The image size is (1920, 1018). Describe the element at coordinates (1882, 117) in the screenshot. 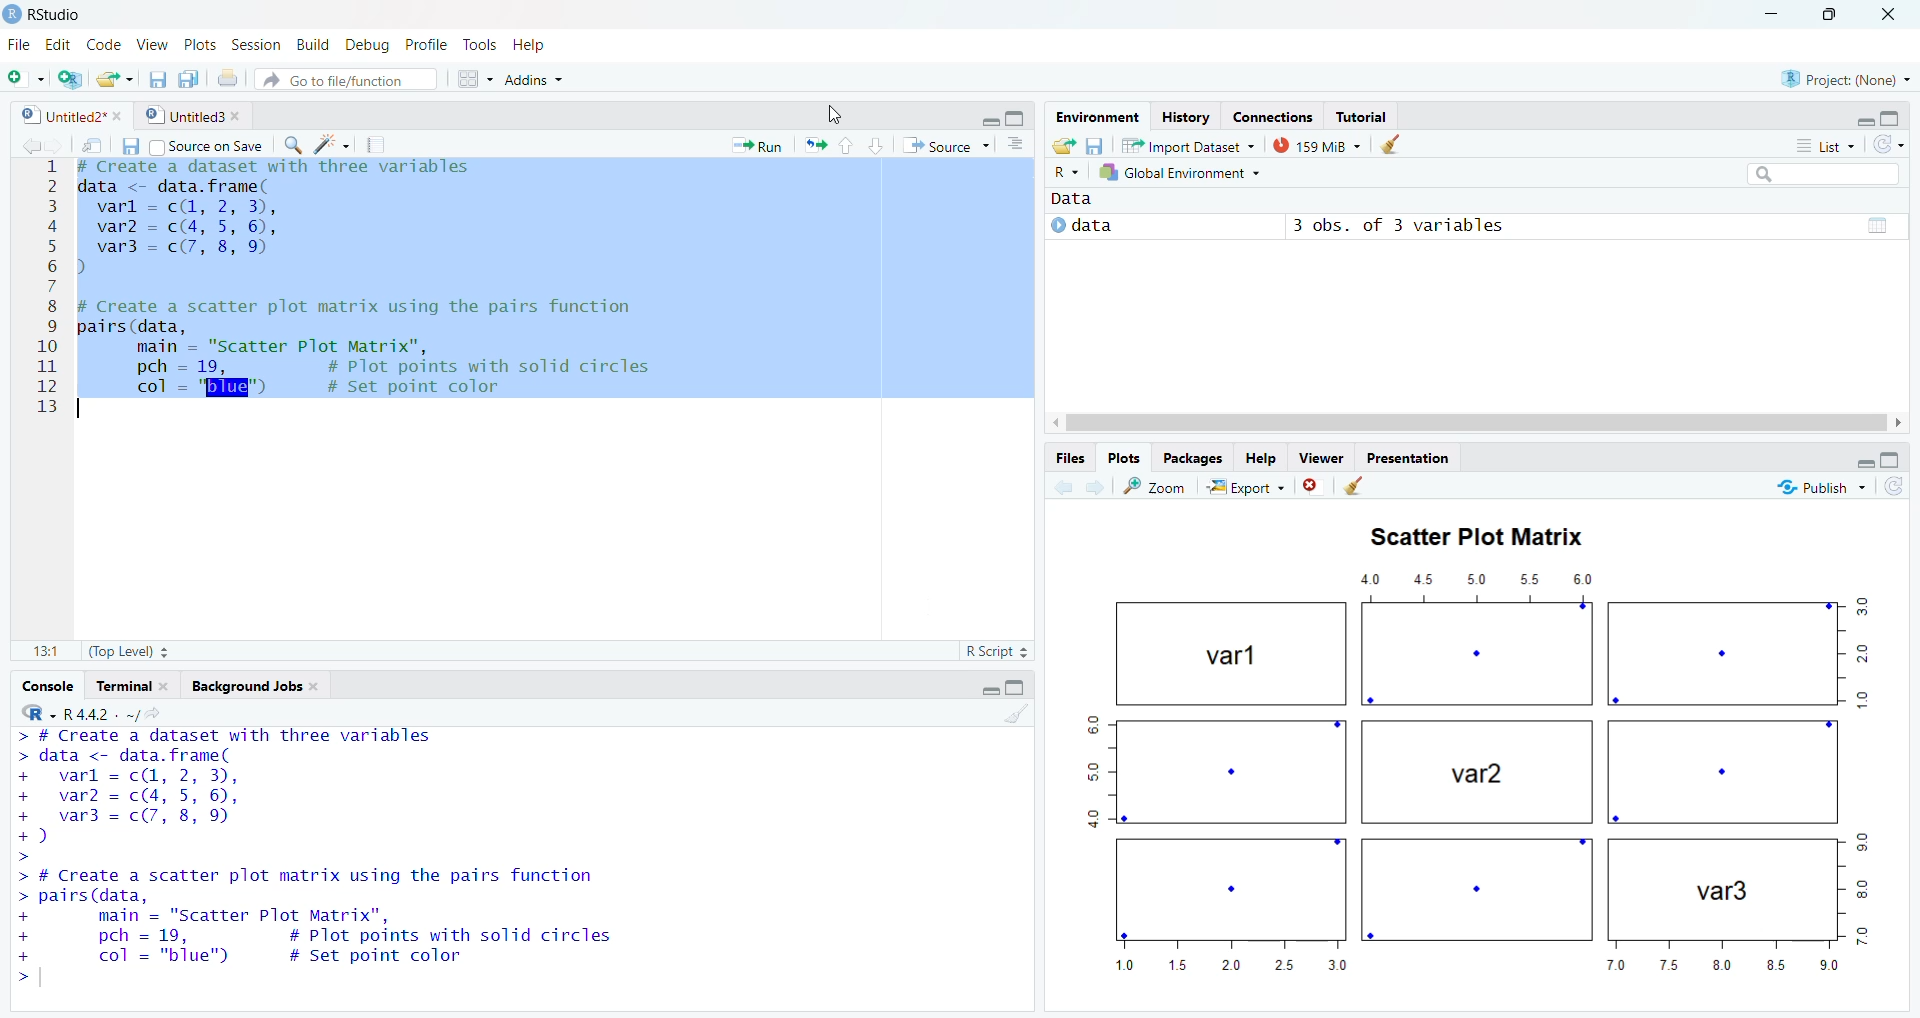

I see `minimize/maximize` at that location.